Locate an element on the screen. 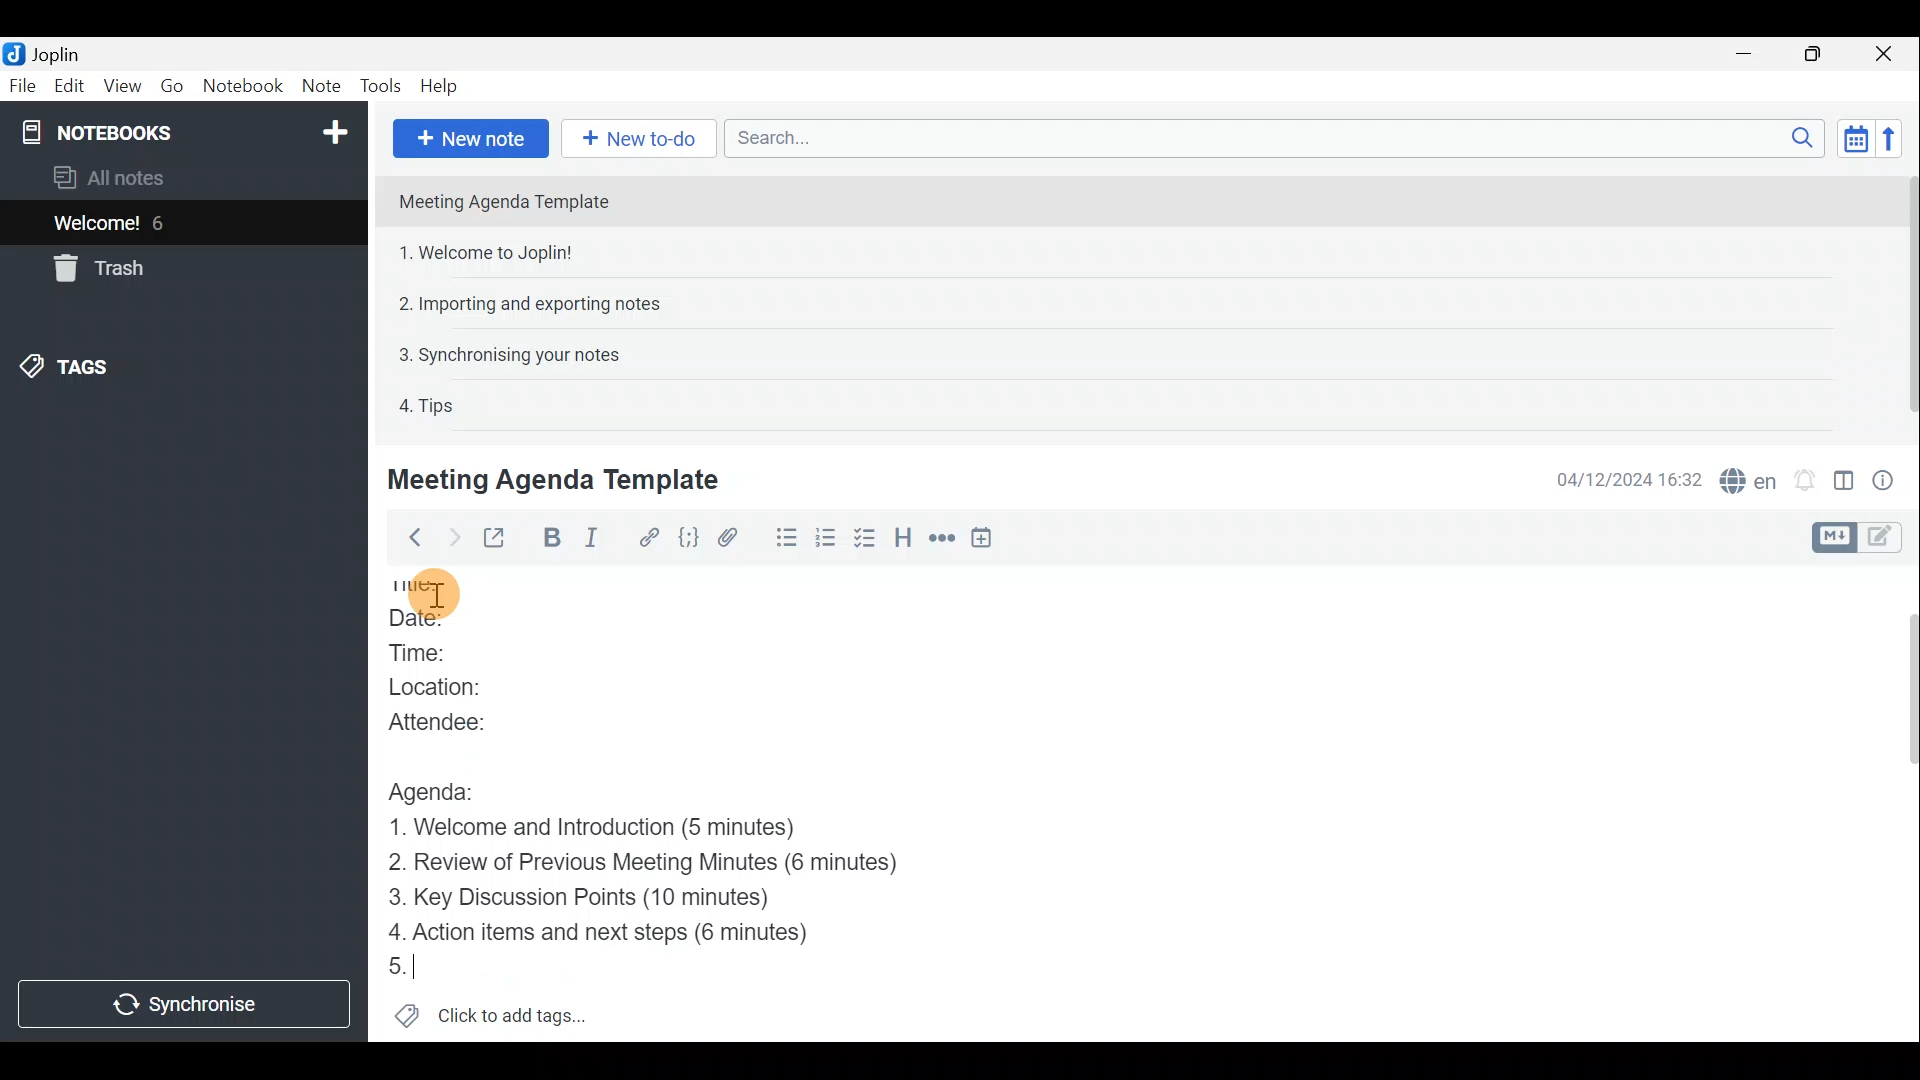 This screenshot has height=1080, width=1920. View is located at coordinates (119, 88).